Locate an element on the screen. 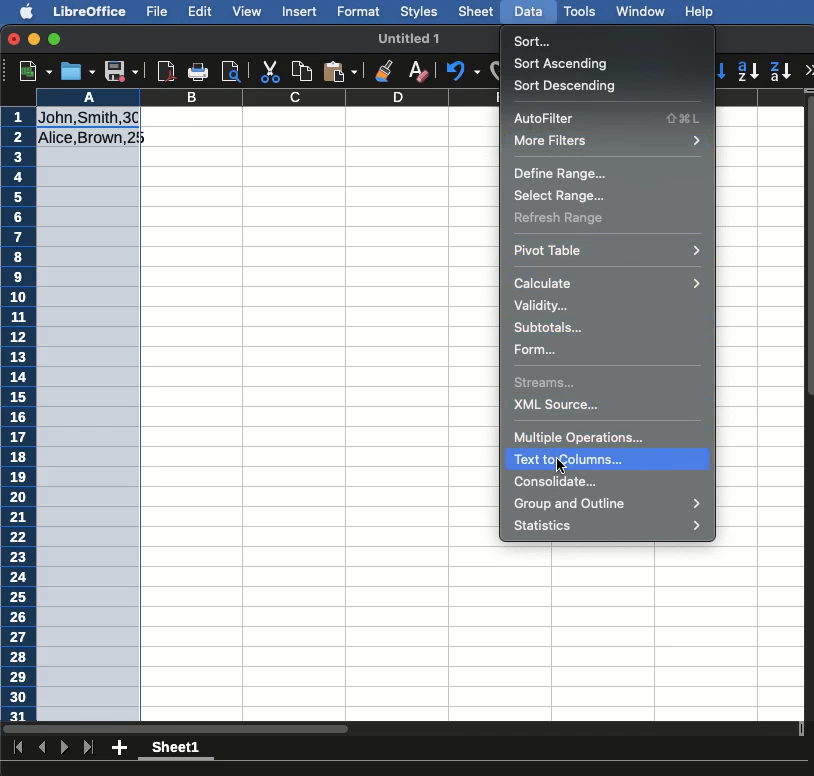 The image size is (814, 776). Sort is located at coordinates (534, 42).